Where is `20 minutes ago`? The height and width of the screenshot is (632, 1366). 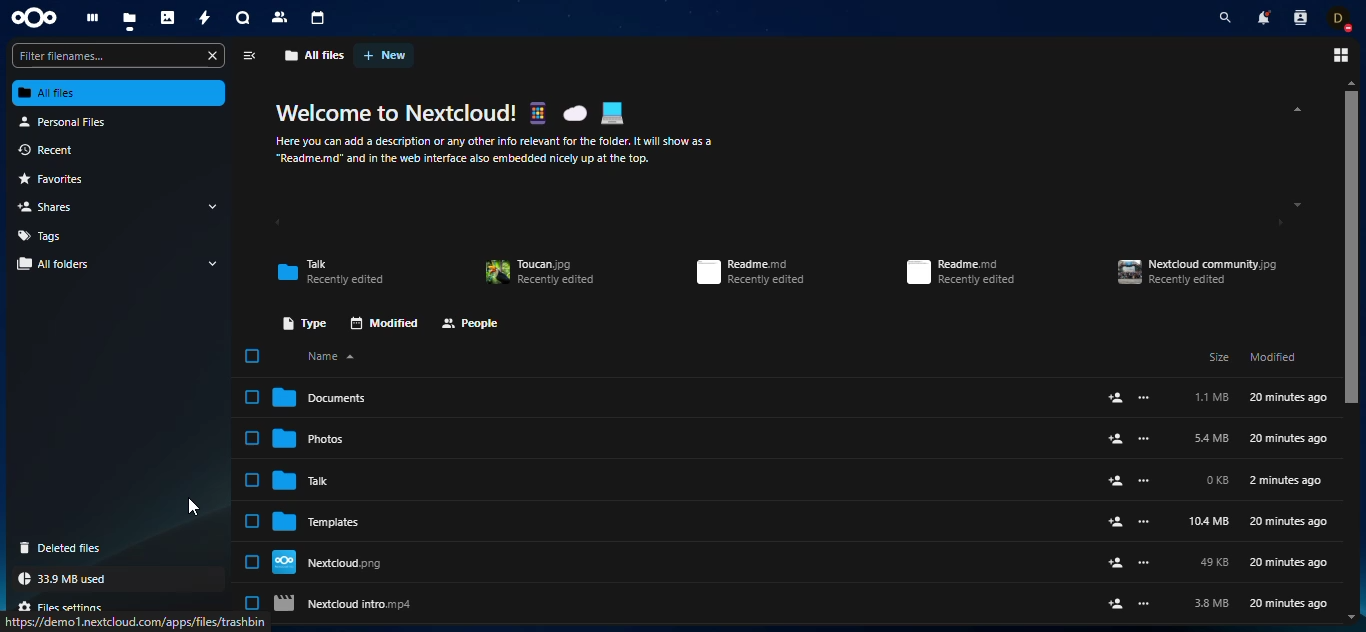
20 minutes ago is located at coordinates (1290, 603).